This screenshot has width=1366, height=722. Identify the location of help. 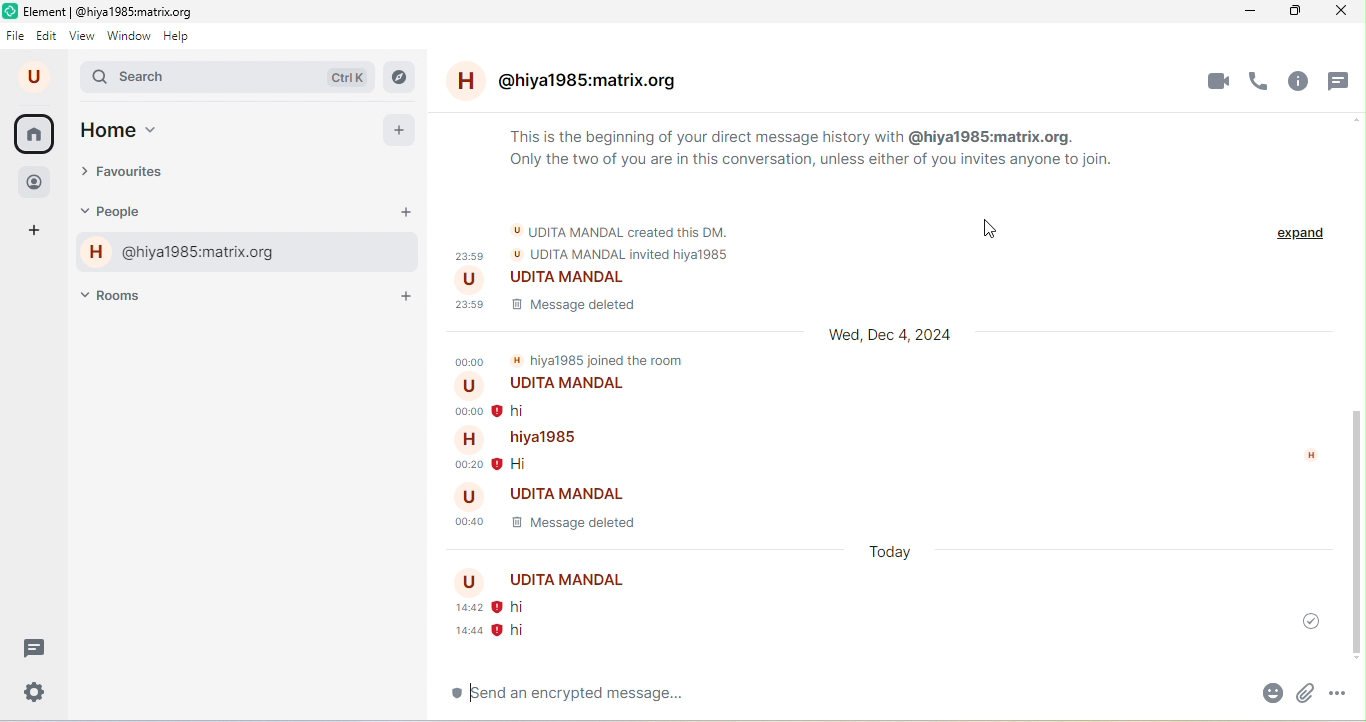
(182, 36).